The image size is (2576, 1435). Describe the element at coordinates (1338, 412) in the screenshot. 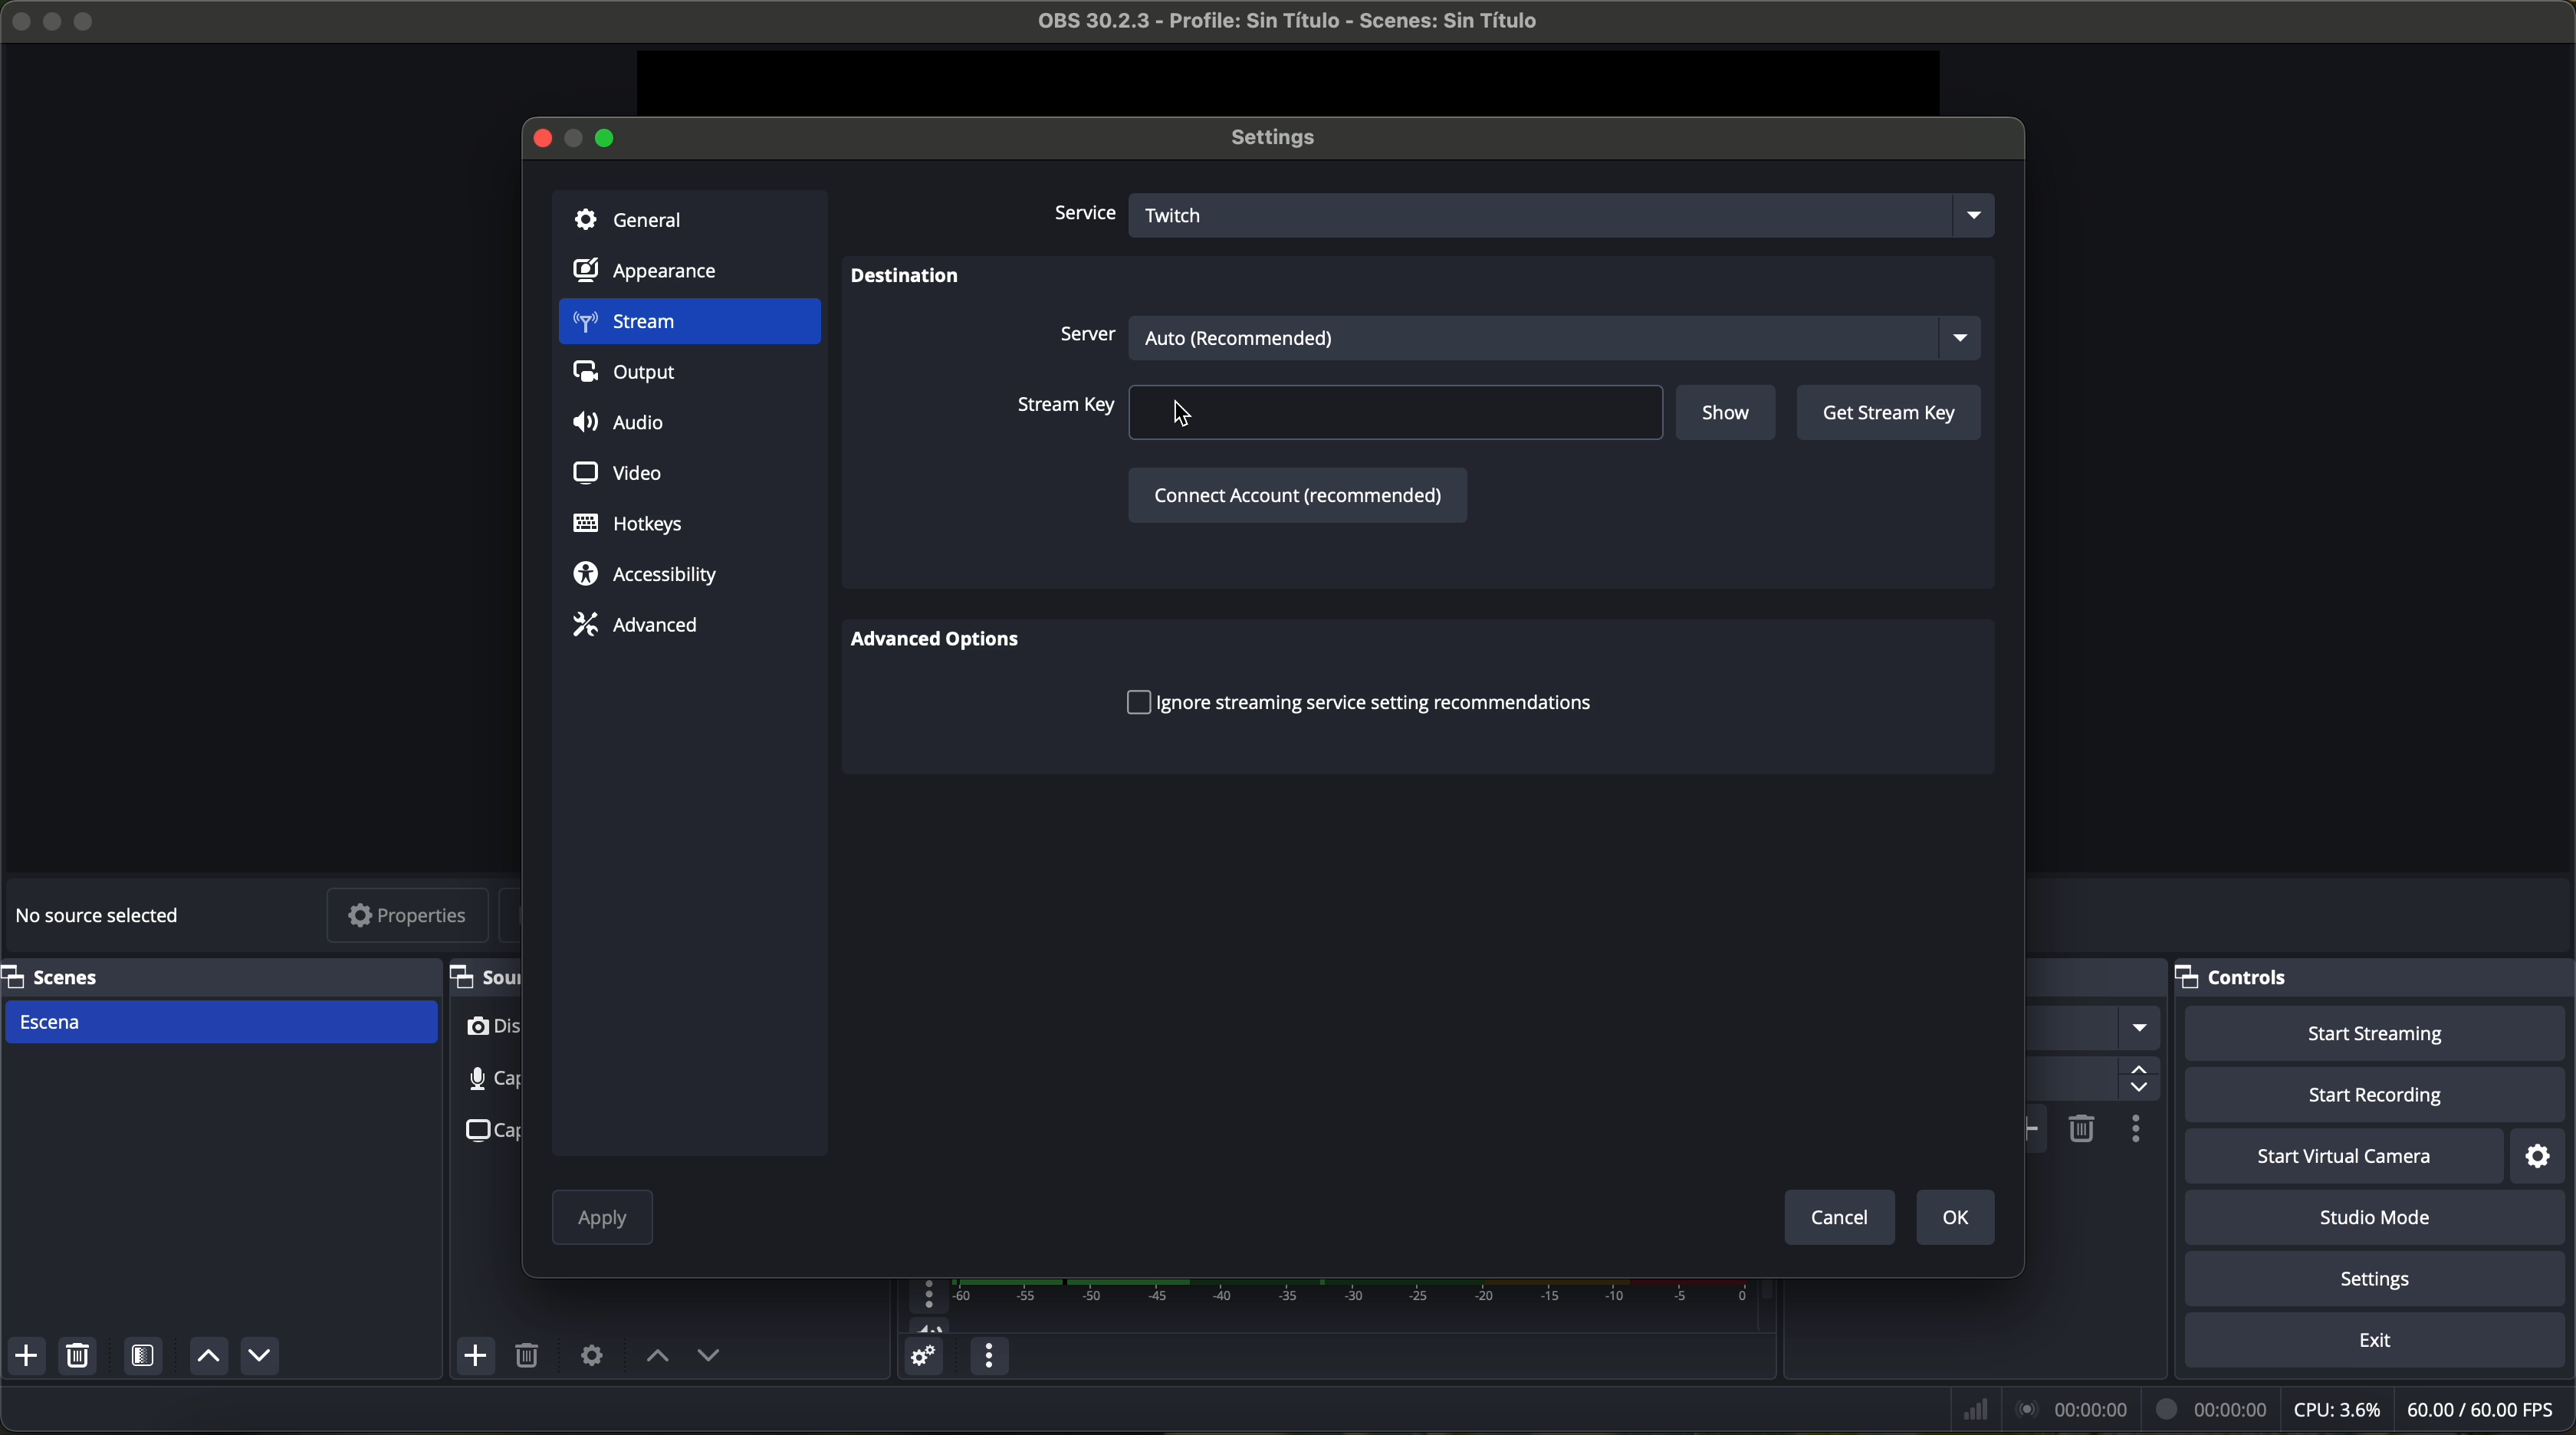

I see `stream key` at that location.